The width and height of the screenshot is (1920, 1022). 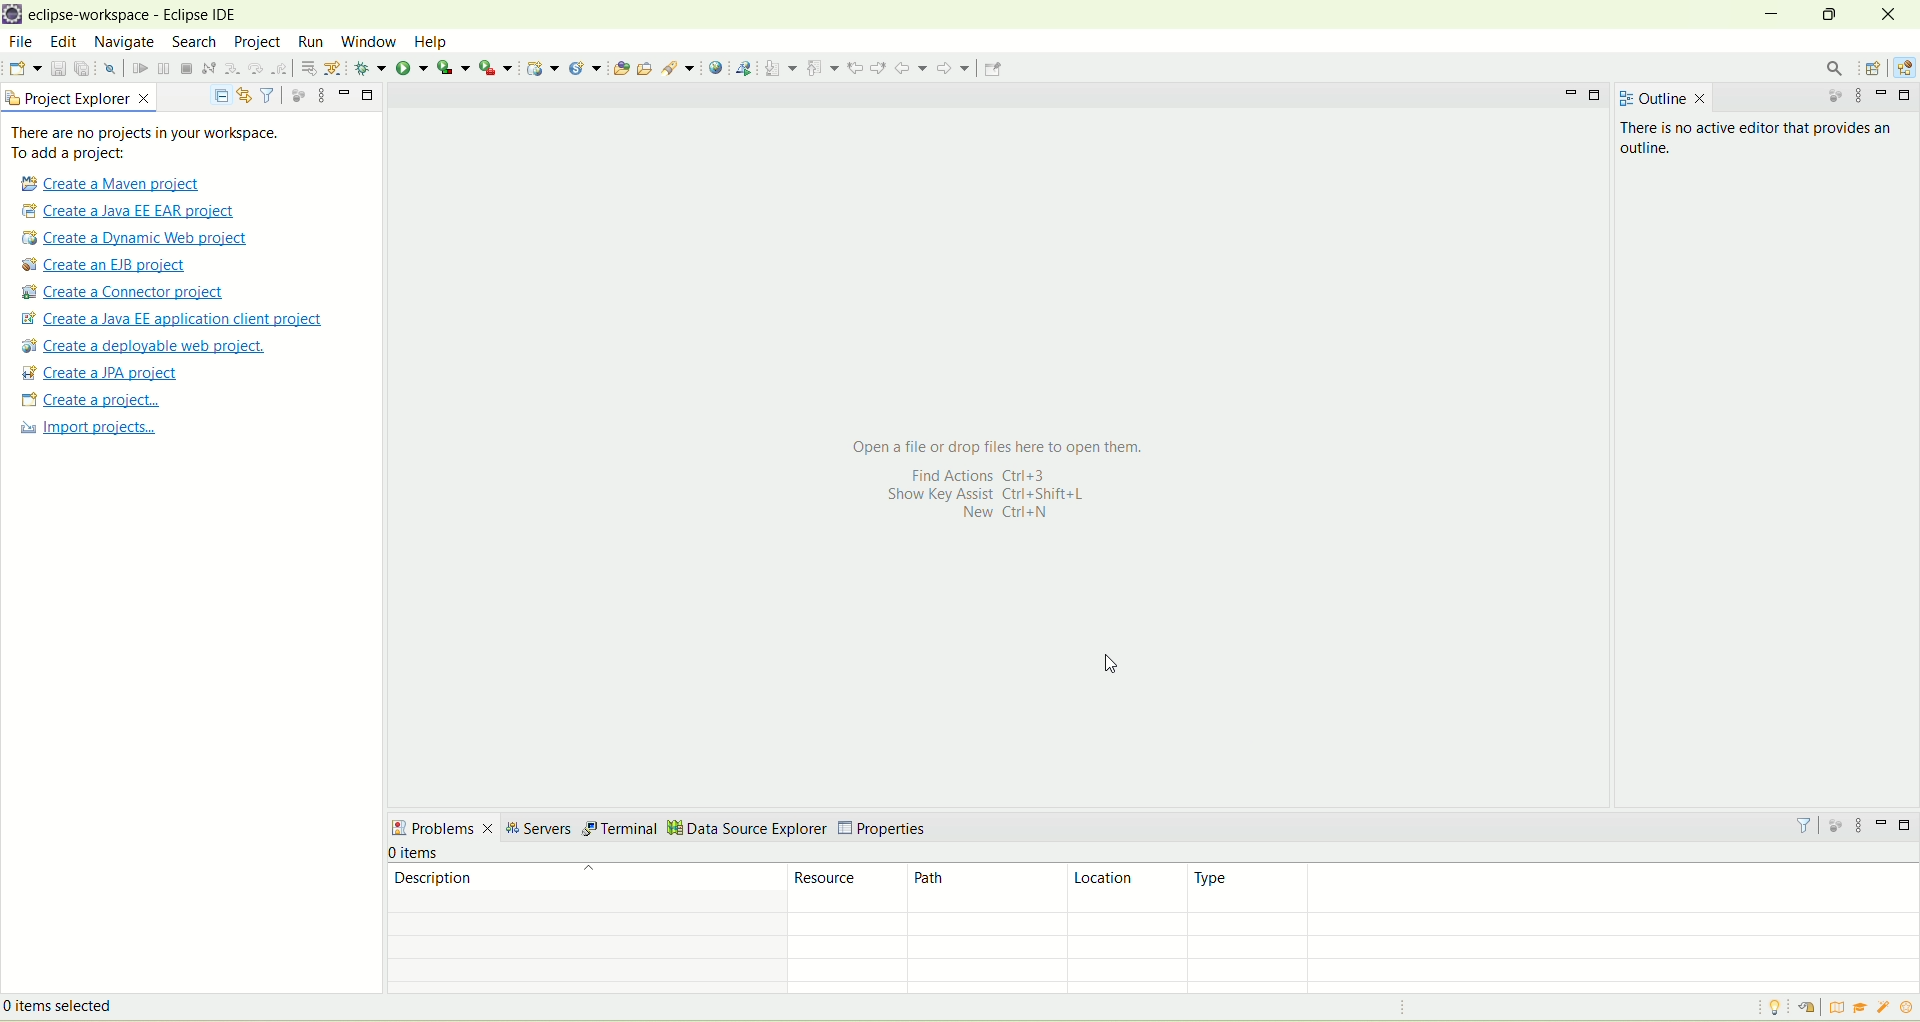 What do you see at coordinates (123, 294) in the screenshot?
I see `create a connector project` at bounding box center [123, 294].